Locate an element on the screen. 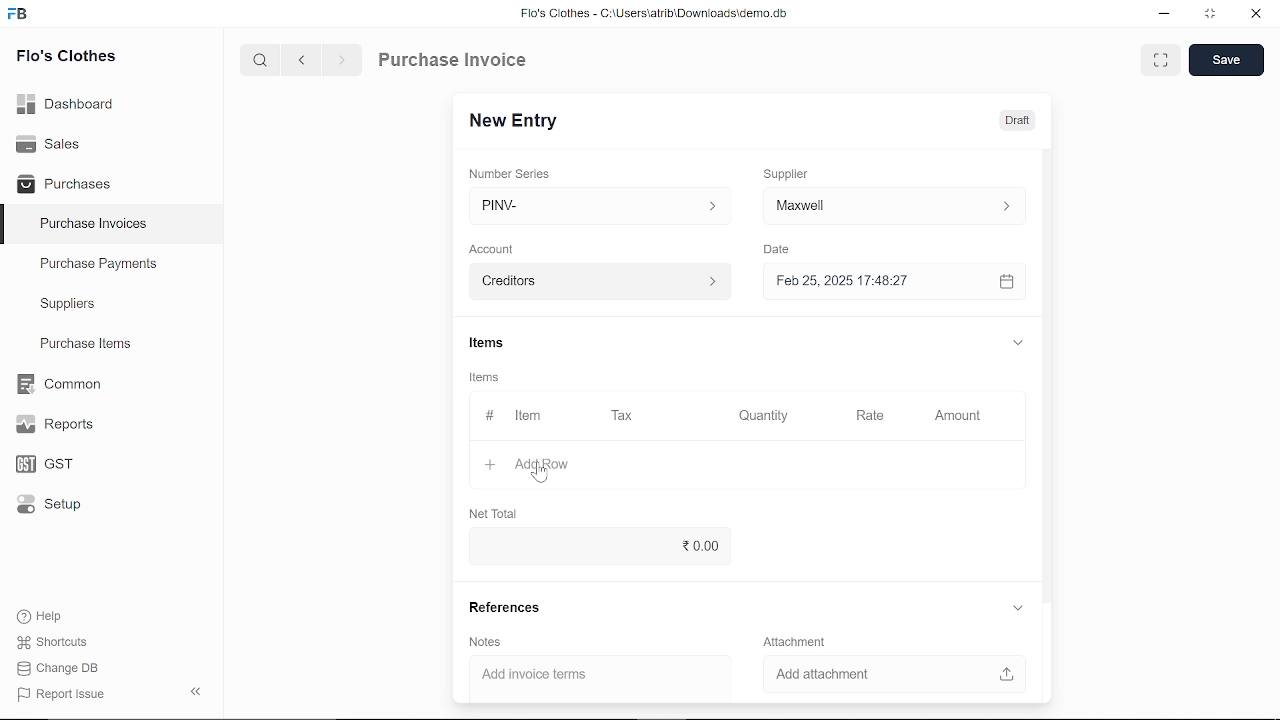  Suppliers is located at coordinates (68, 304).